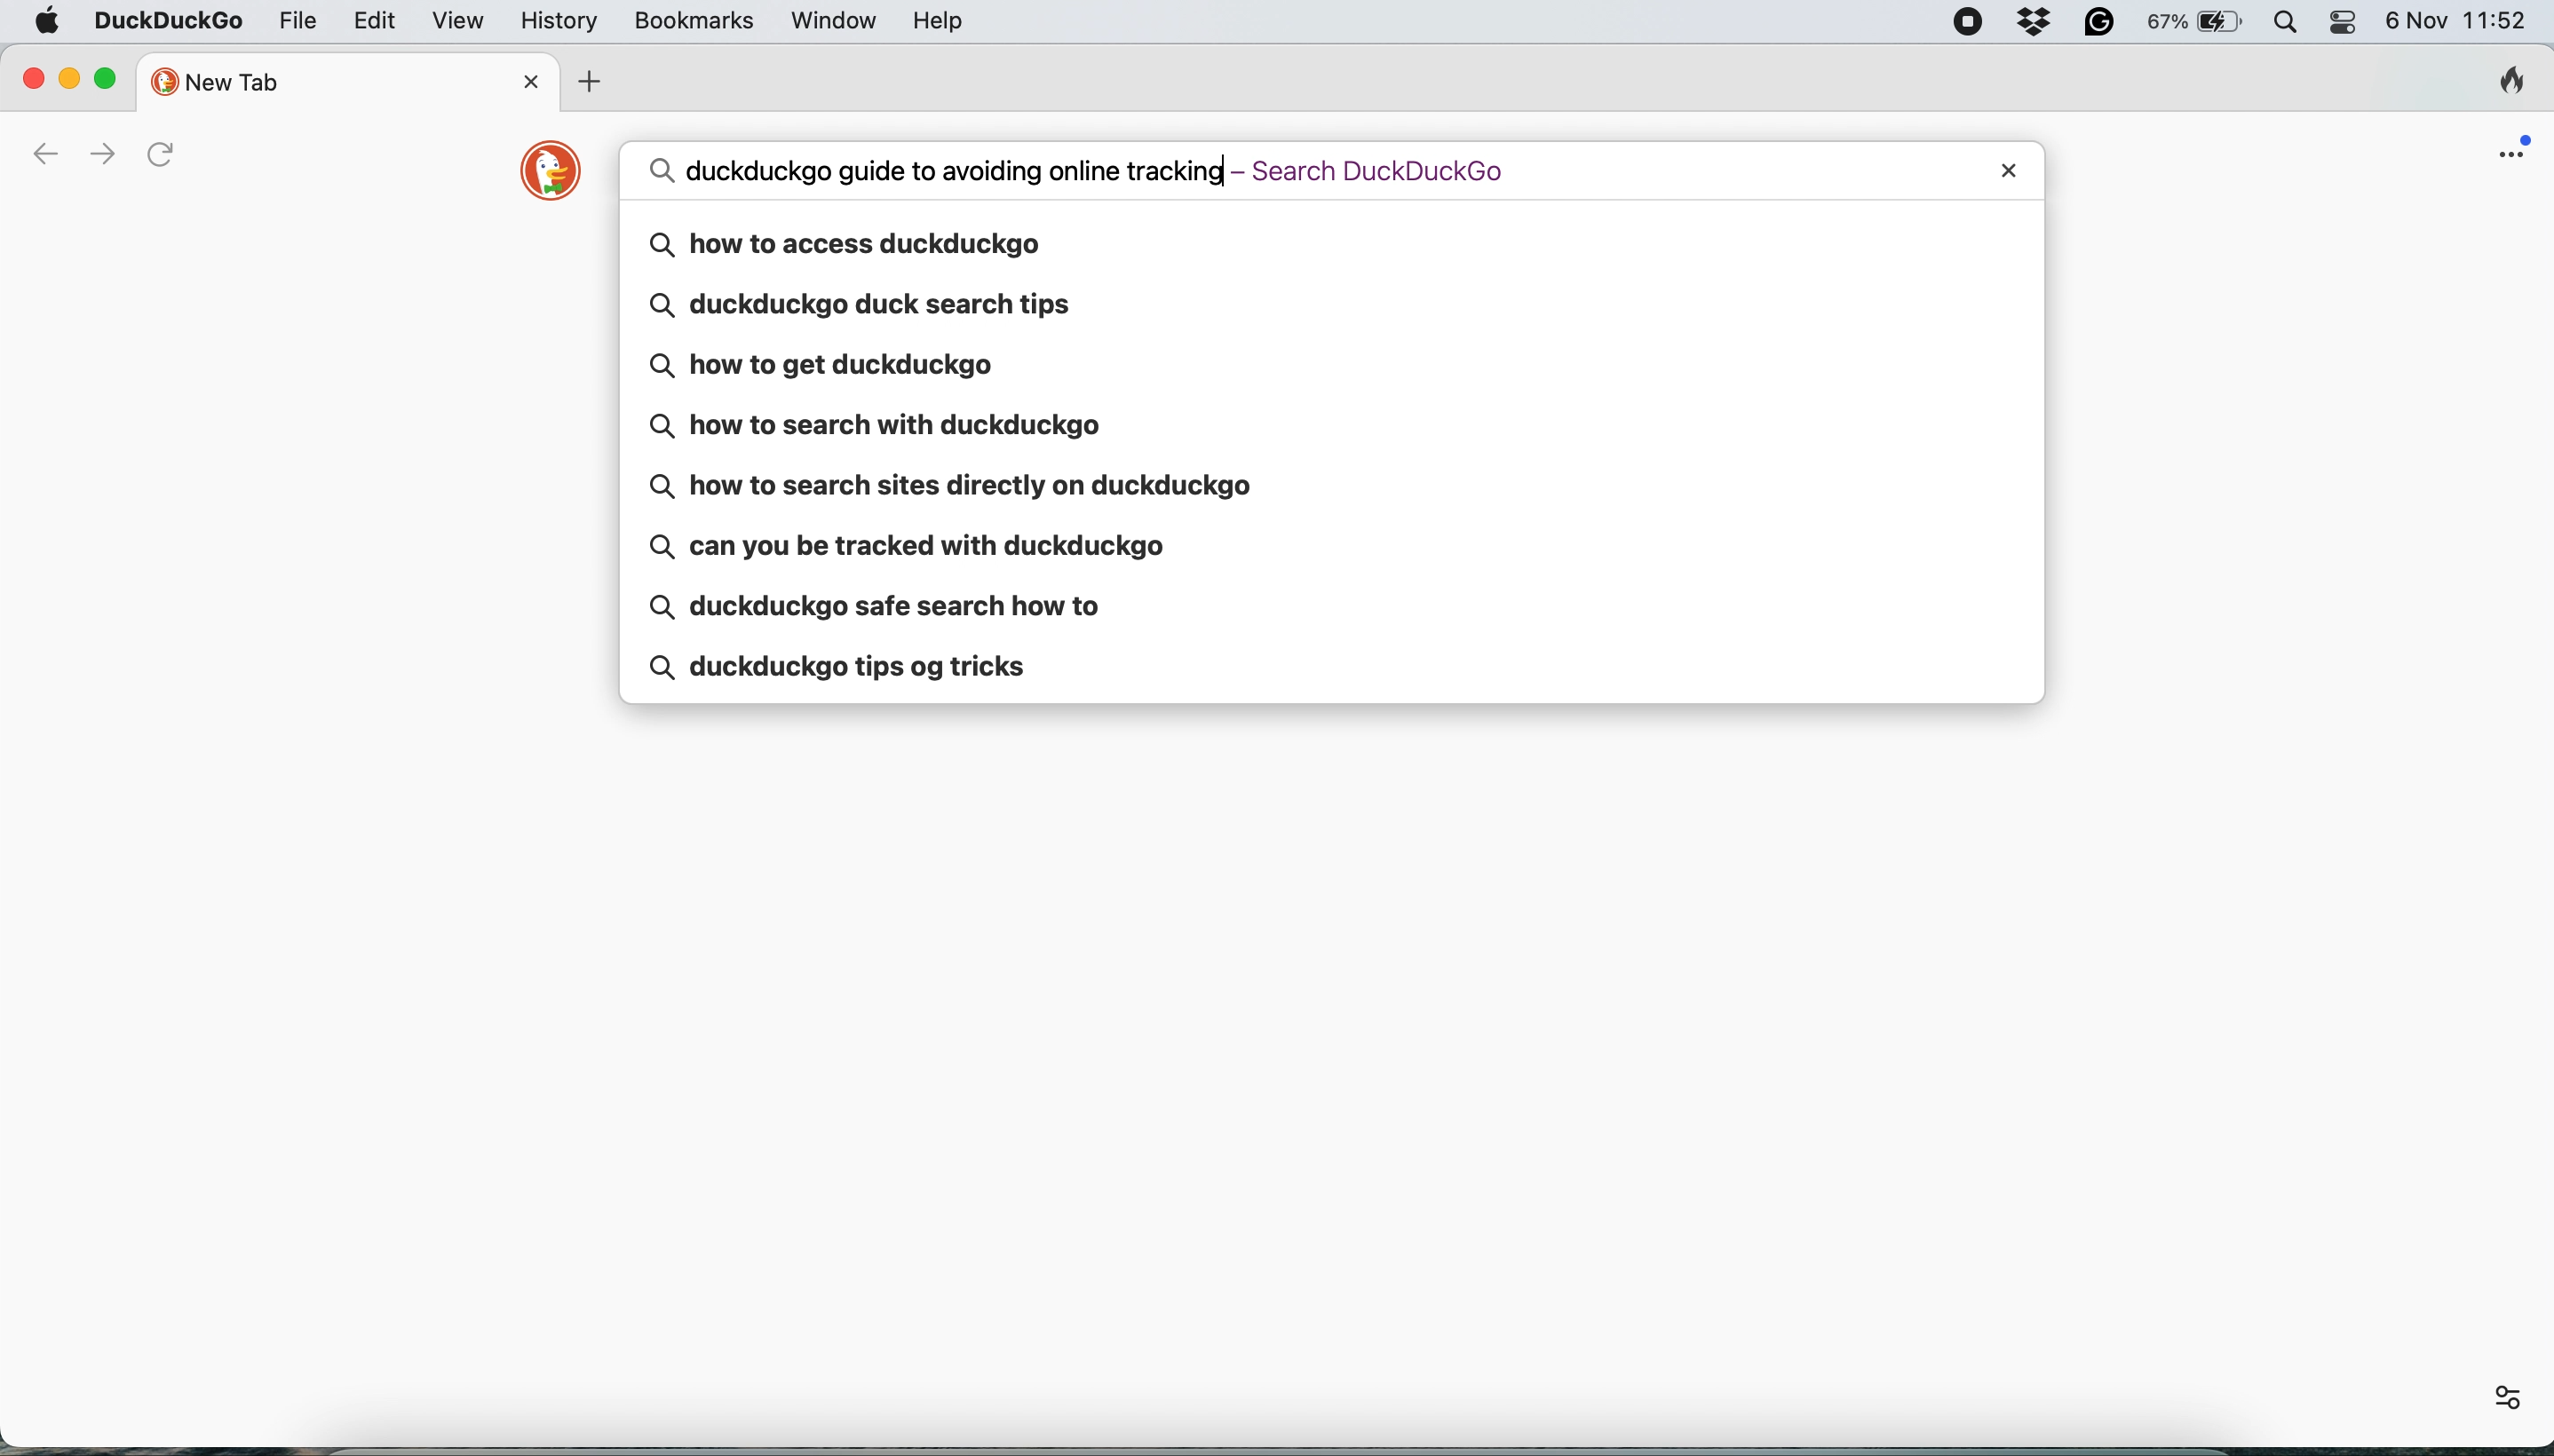 This screenshot has width=2554, height=1456. I want to click on minimise, so click(66, 74).